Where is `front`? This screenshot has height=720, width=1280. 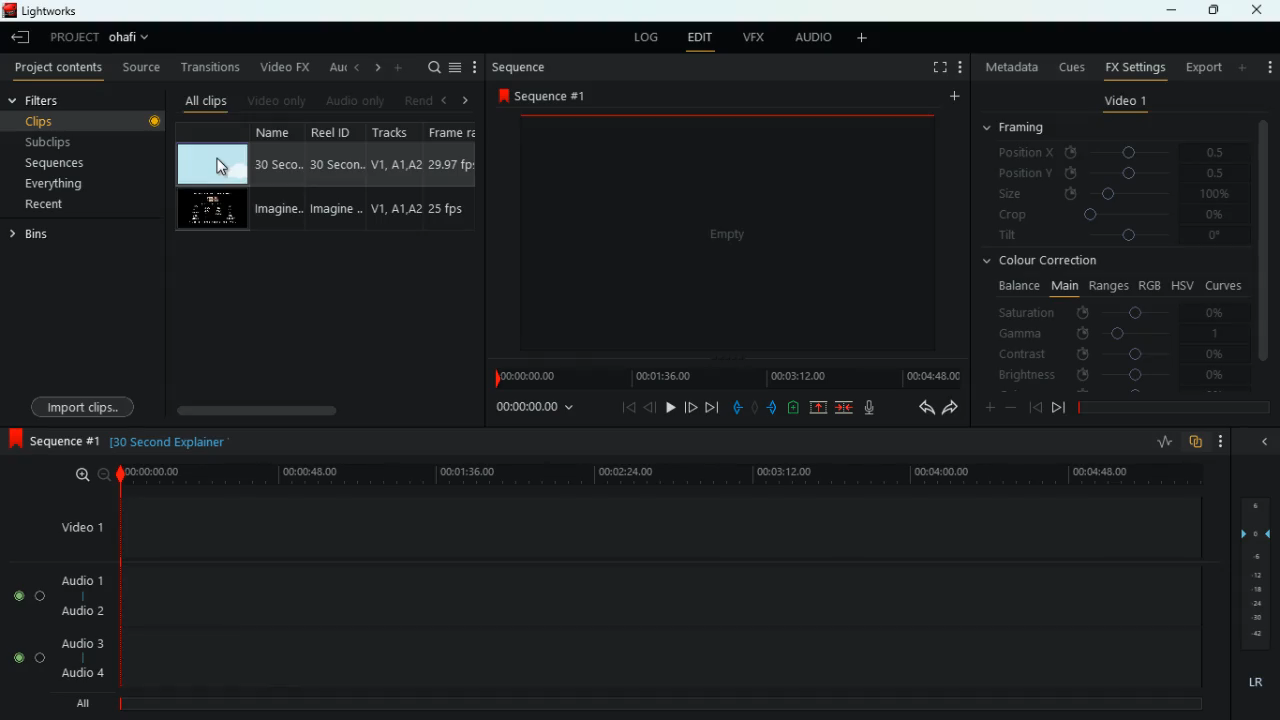
front is located at coordinates (1058, 409).